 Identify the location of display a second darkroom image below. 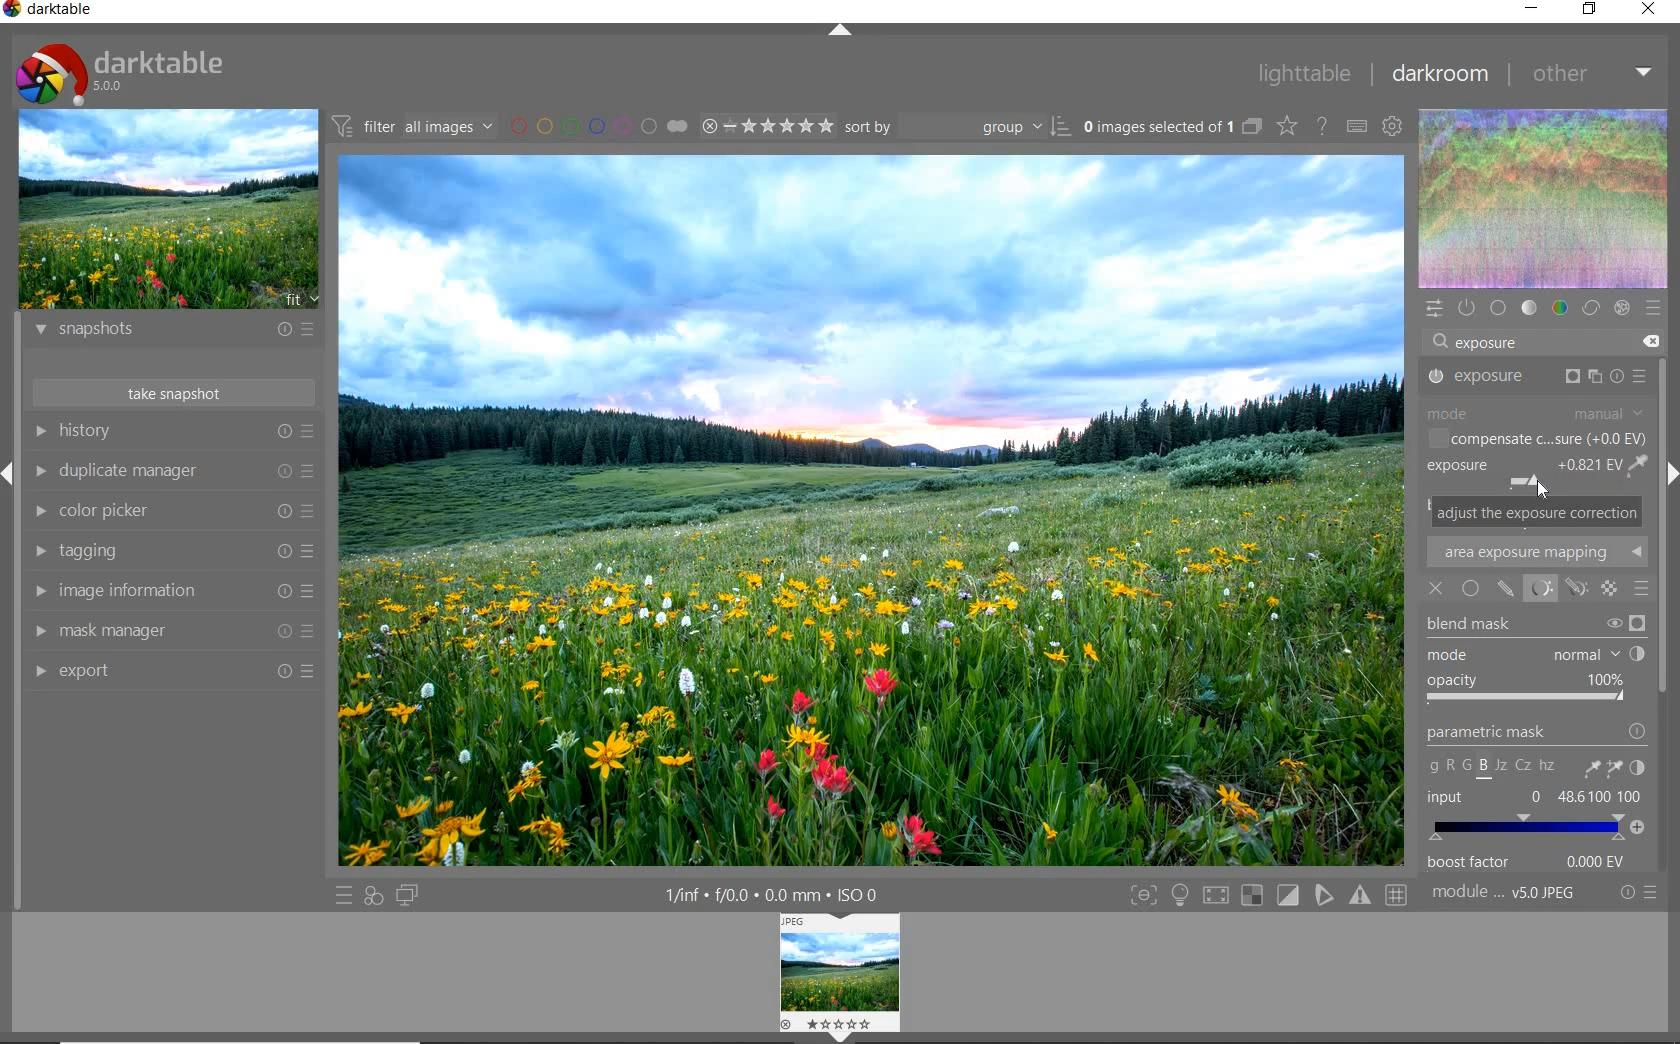
(411, 895).